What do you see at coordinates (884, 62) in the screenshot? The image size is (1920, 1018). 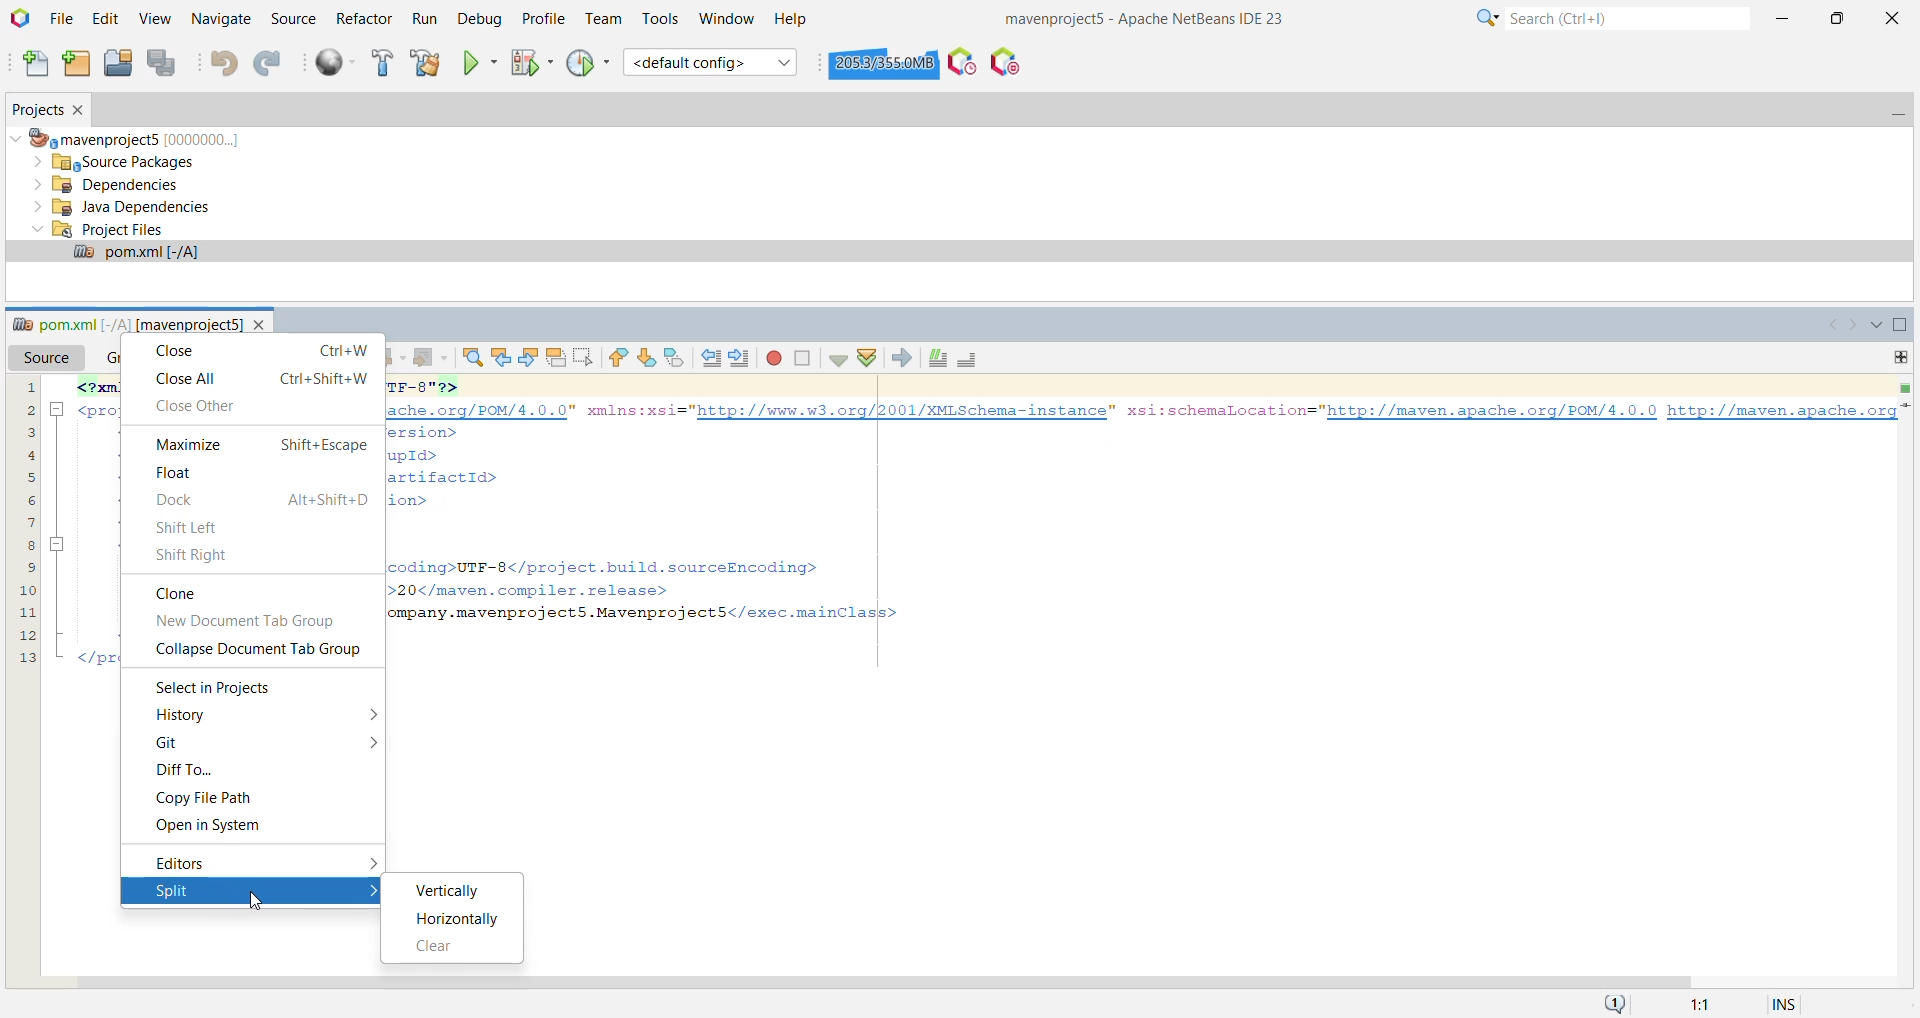 I see `Click to force garbage collection` at bounding box center [884, 62].